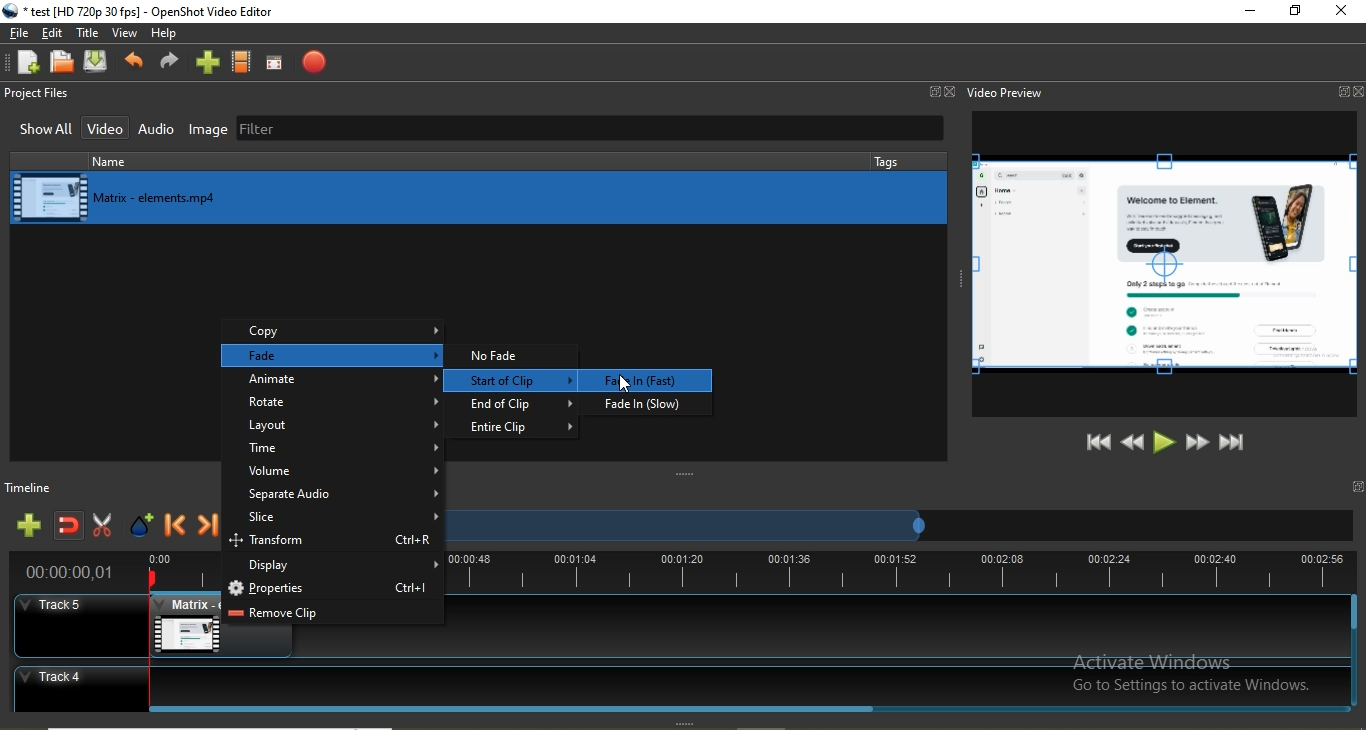 The height and width of the screenshot is (730, 1366). What do you see at coordinates (1359, 92) in the screenshot?
I see `Close` at bounding box center [1359, 92].